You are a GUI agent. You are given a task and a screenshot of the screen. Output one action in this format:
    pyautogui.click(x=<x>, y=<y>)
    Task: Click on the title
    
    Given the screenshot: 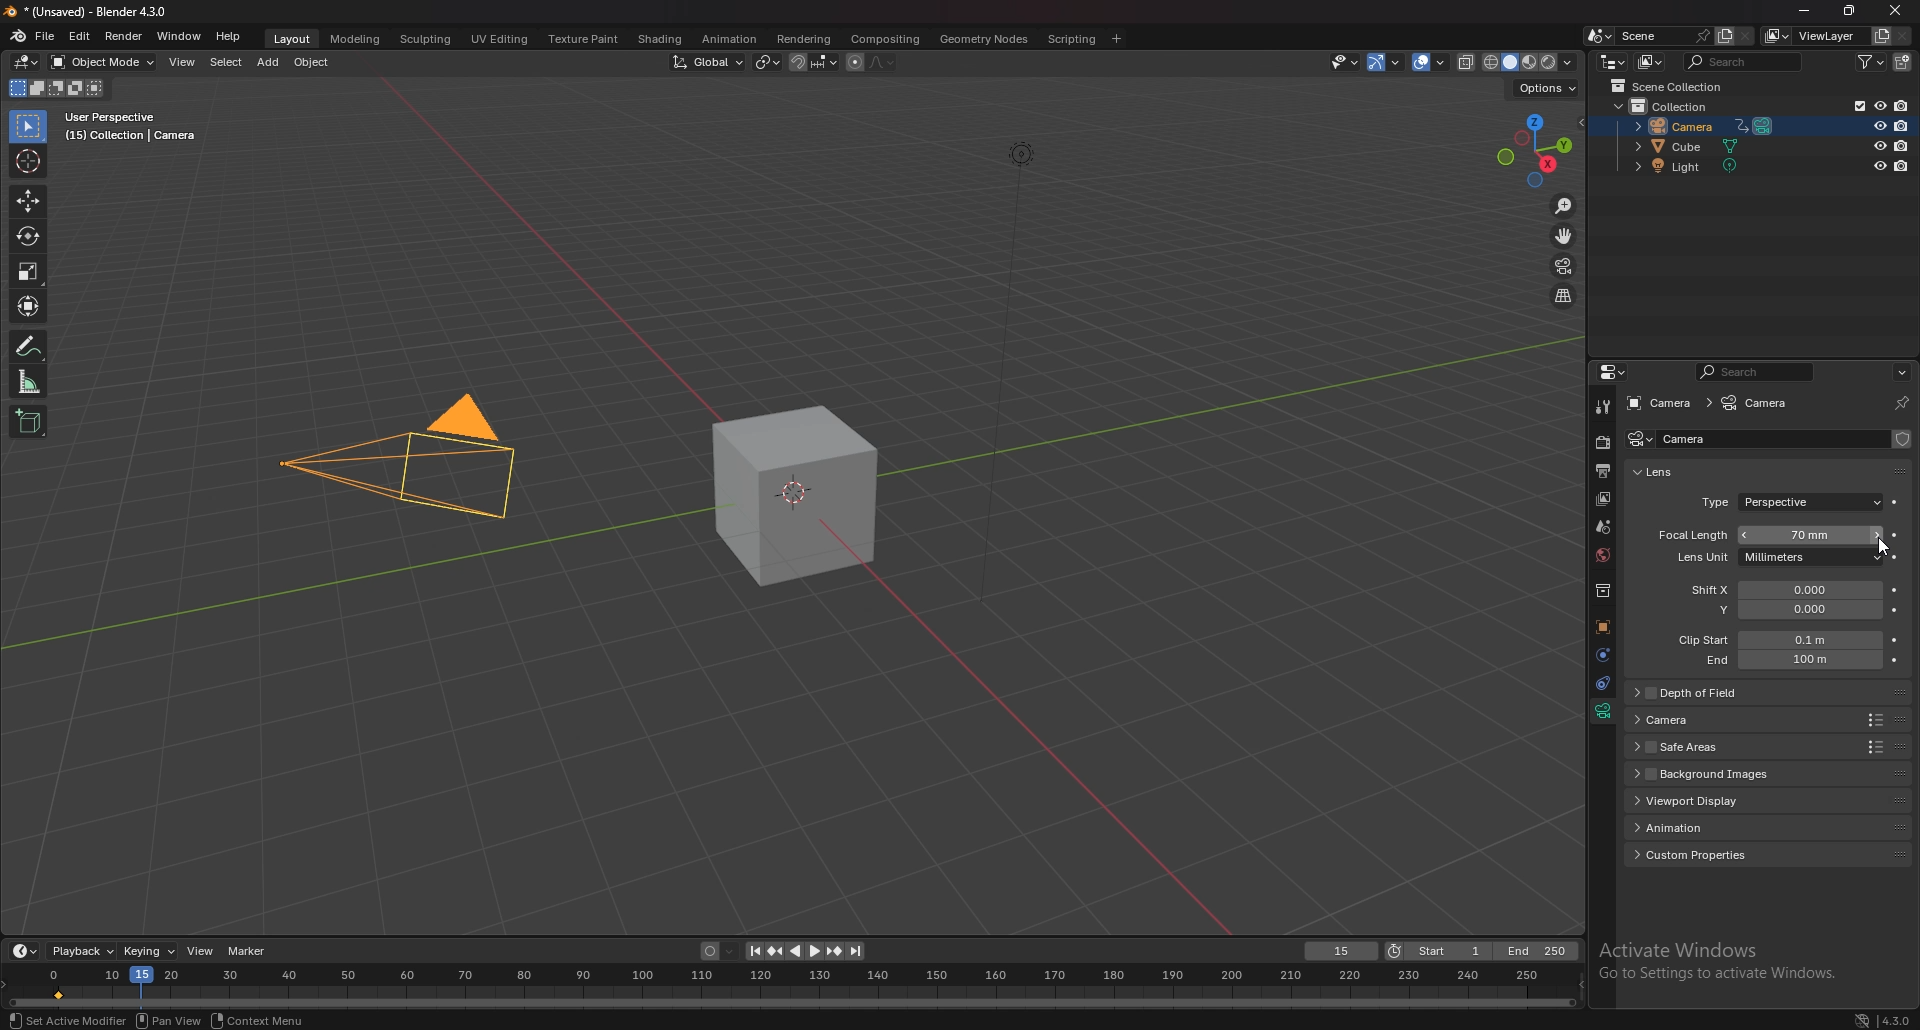 What is the action you would take?
    pyautogui.click(x=91, y=11)
    